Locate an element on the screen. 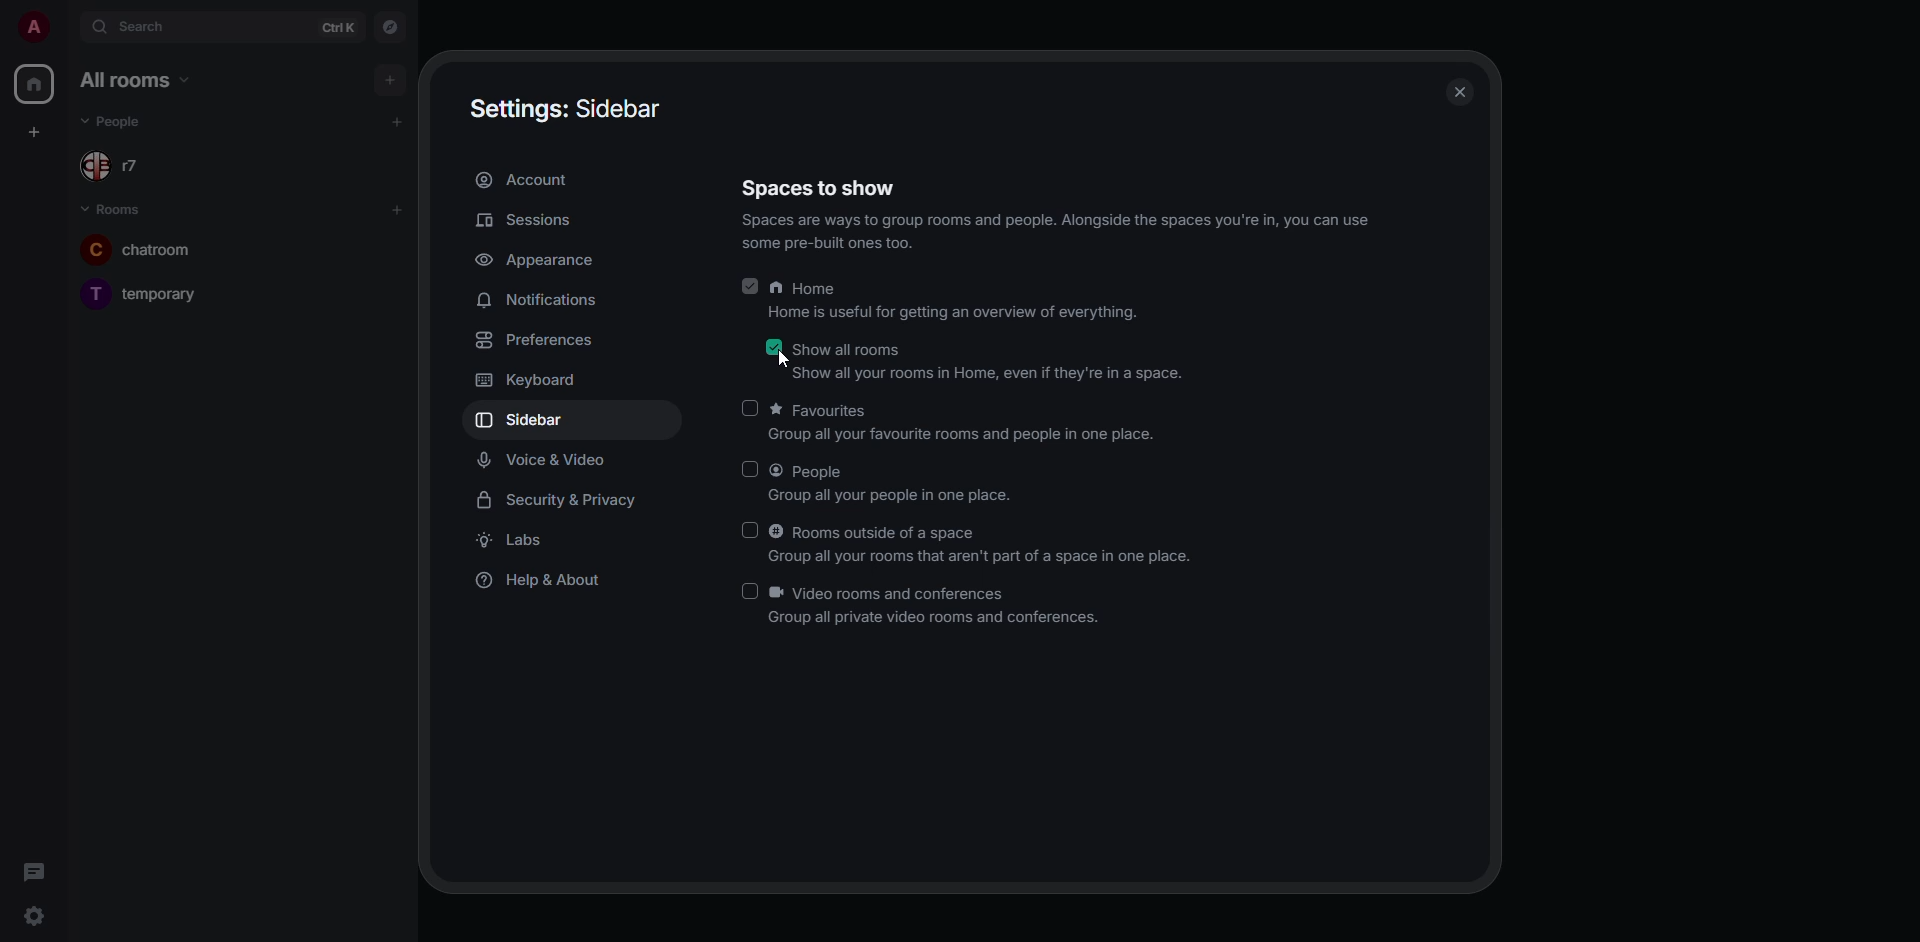  security & privacy is located at coordinates (562, 501).